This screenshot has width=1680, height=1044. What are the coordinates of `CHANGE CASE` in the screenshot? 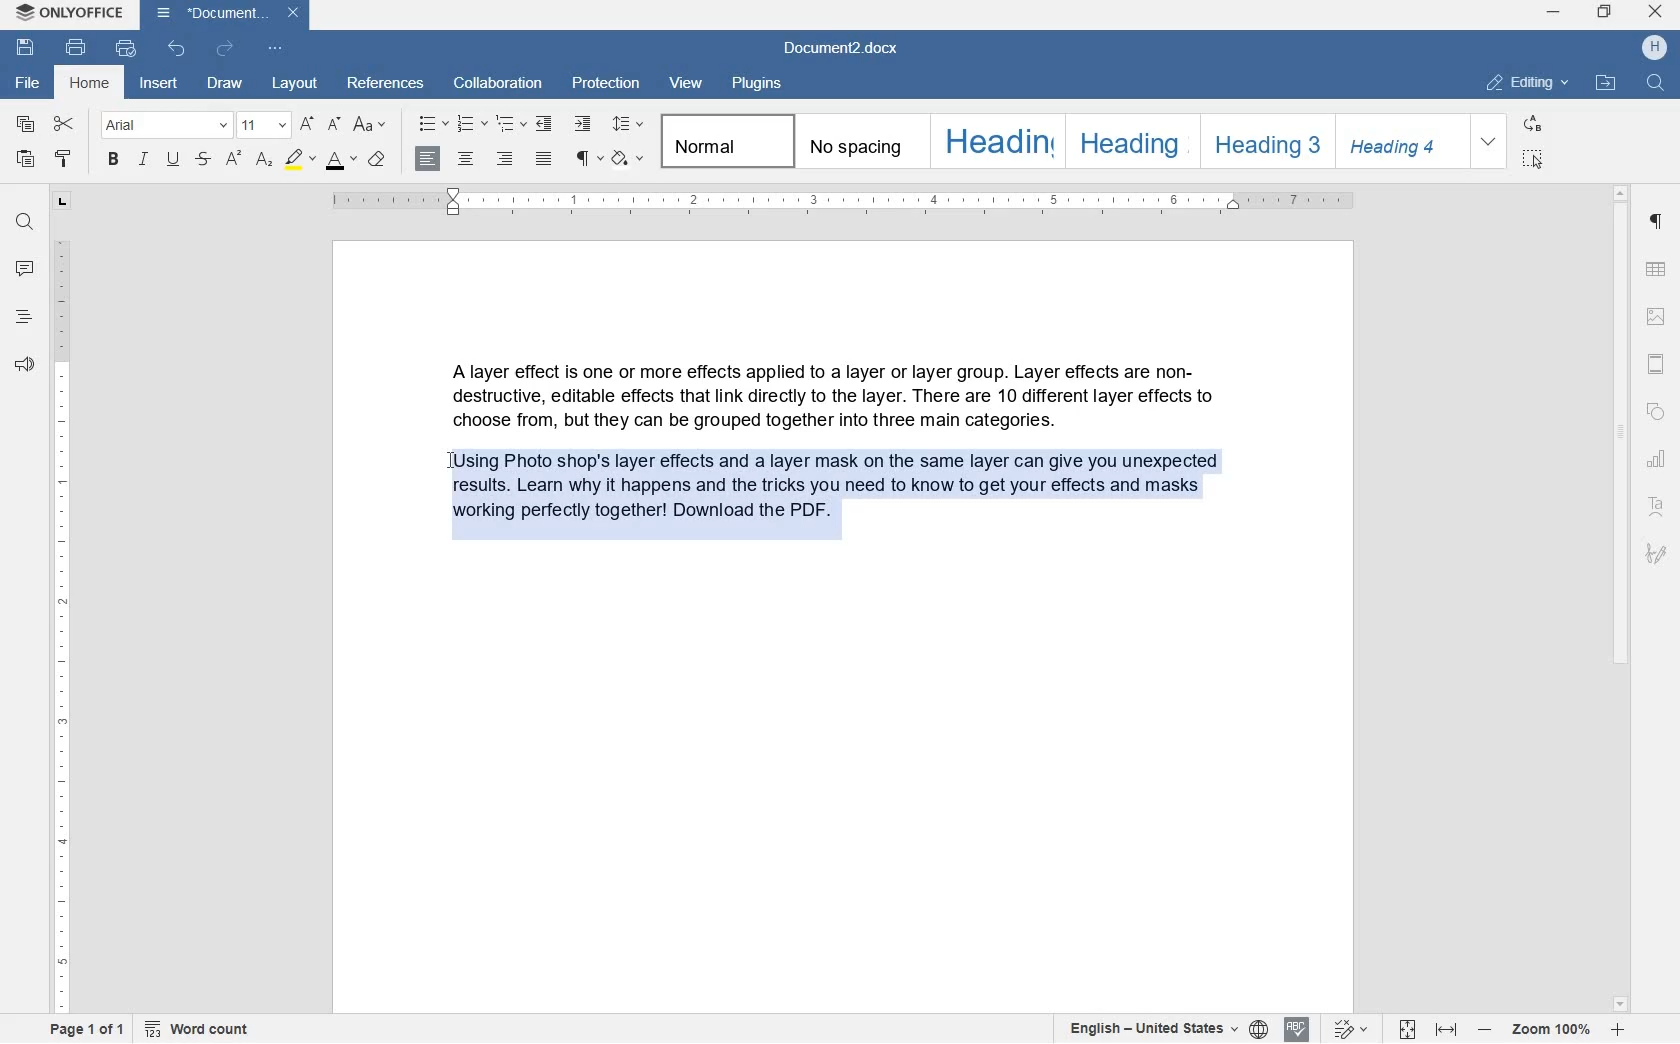 It's located at (373, 125).